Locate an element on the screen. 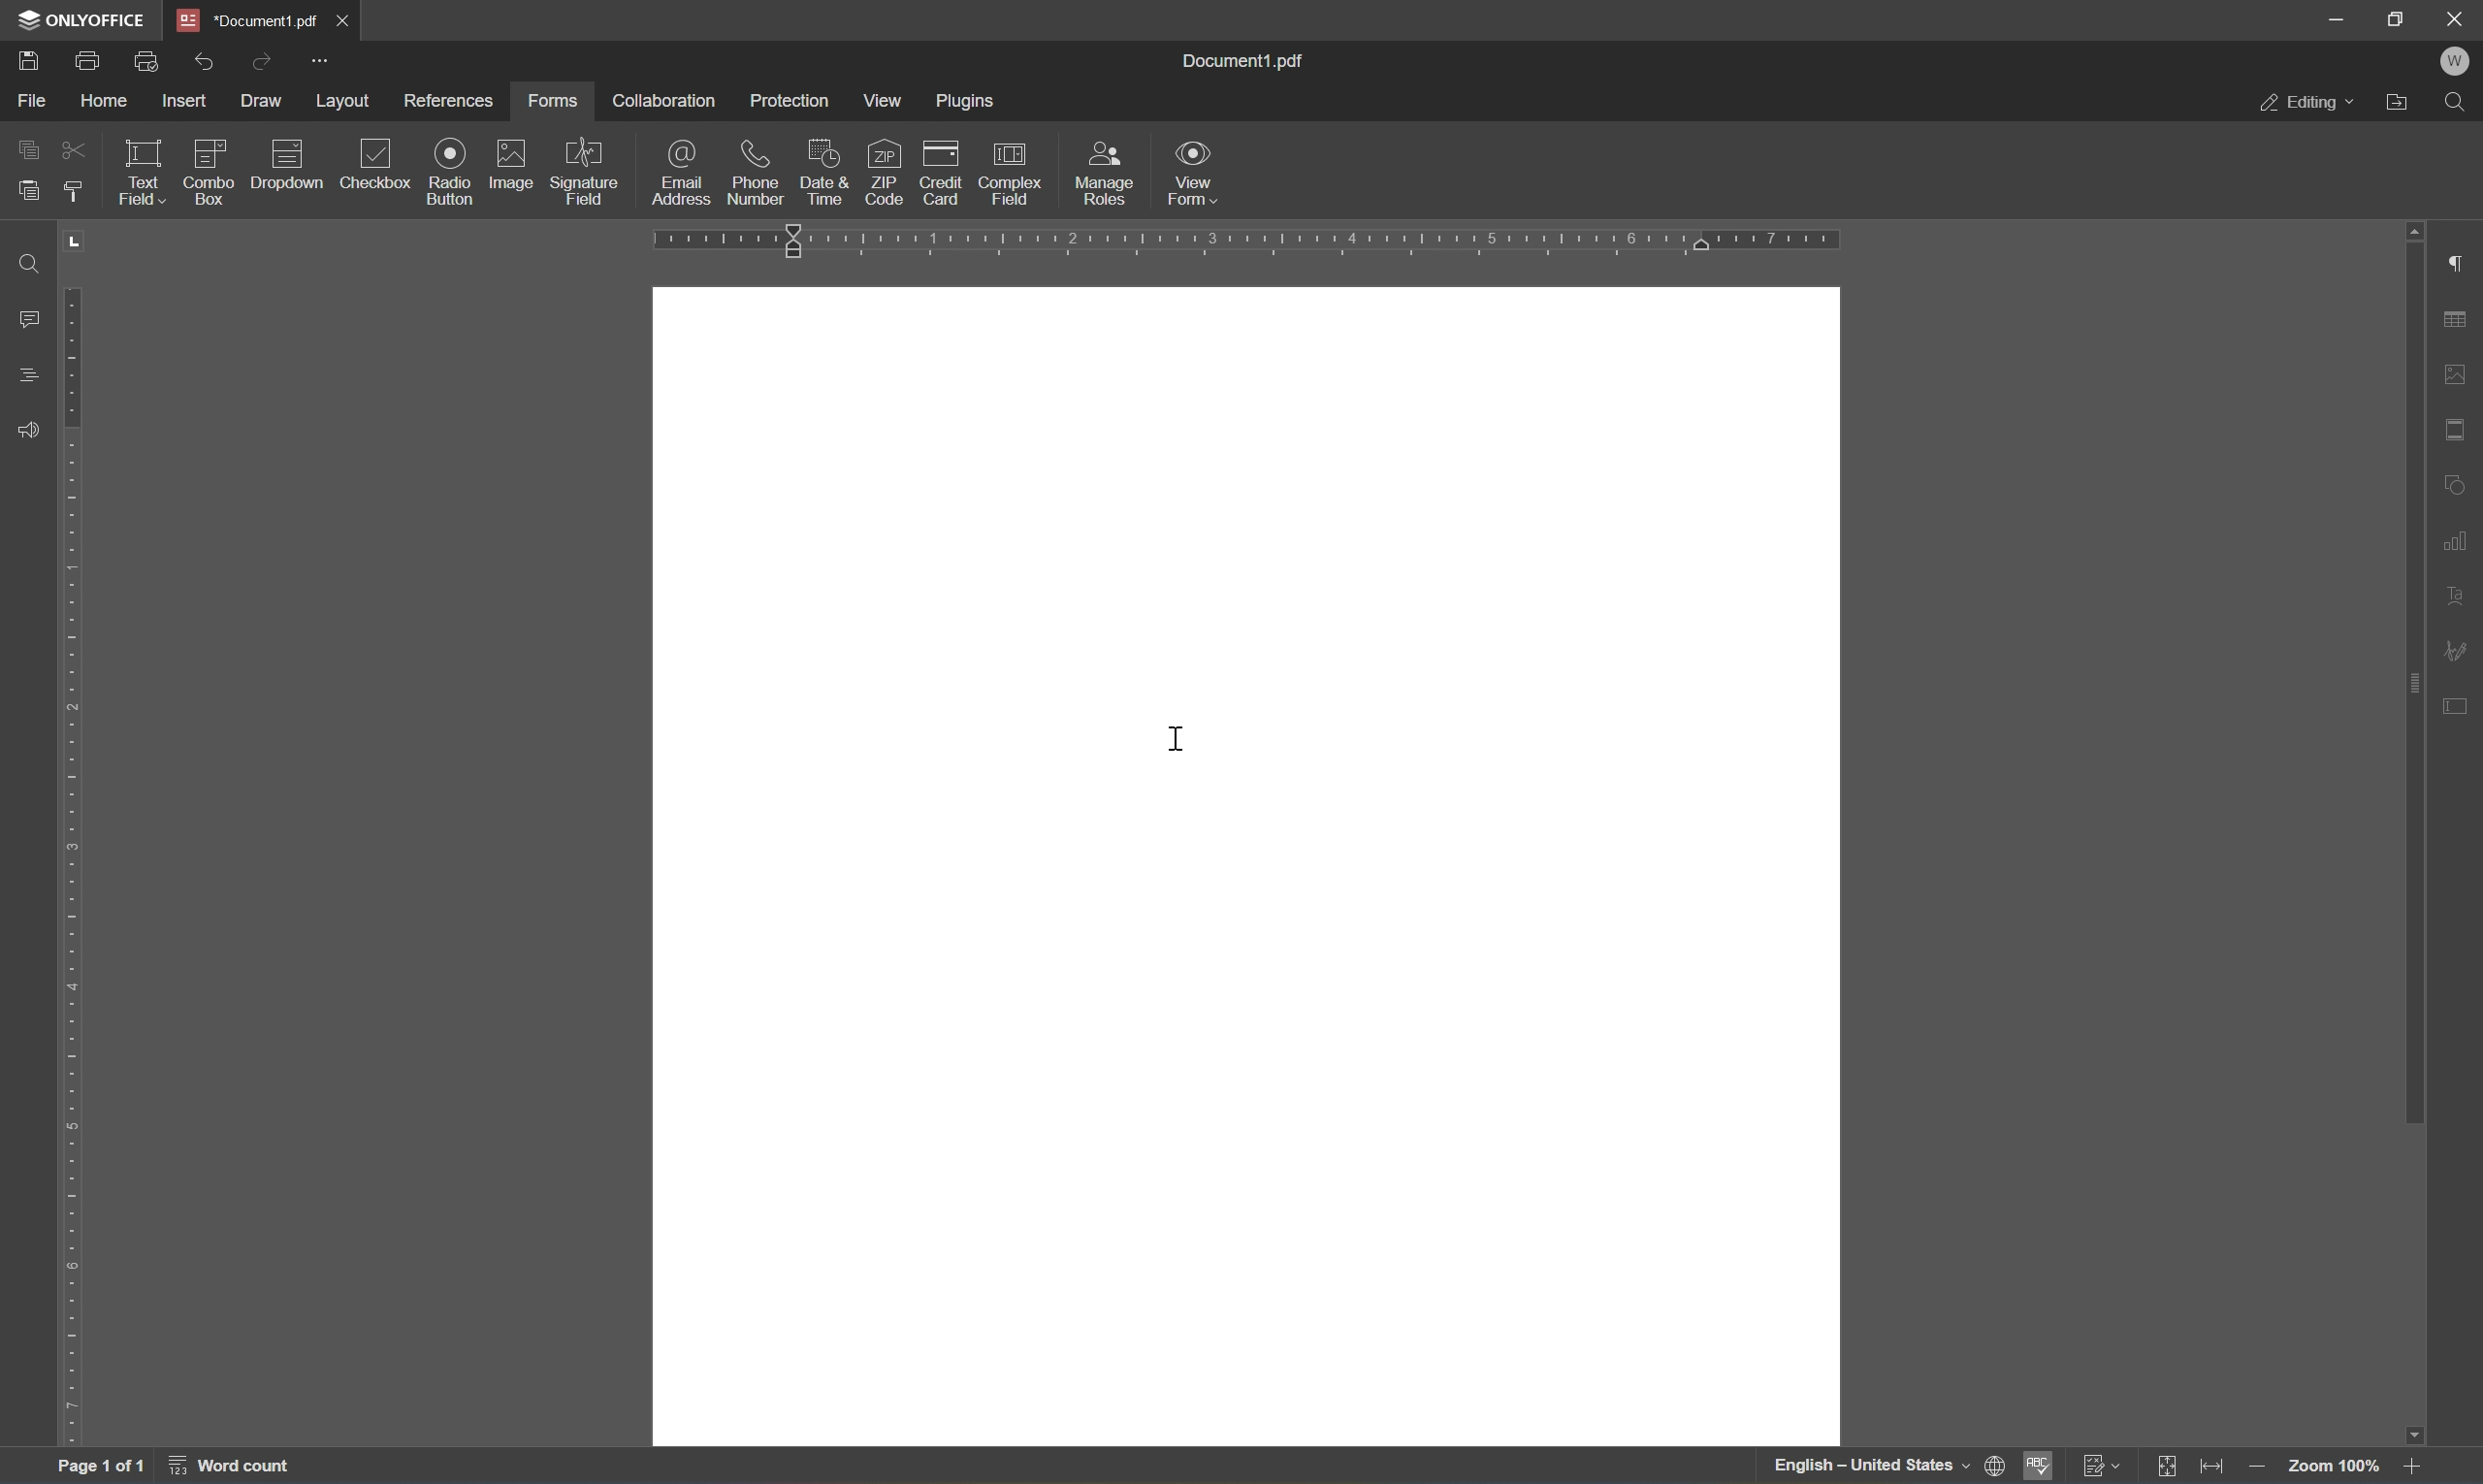 Image resolution: width=2483 pixels, height=1484 pixels. signature field is located at coordinates (581, 171).